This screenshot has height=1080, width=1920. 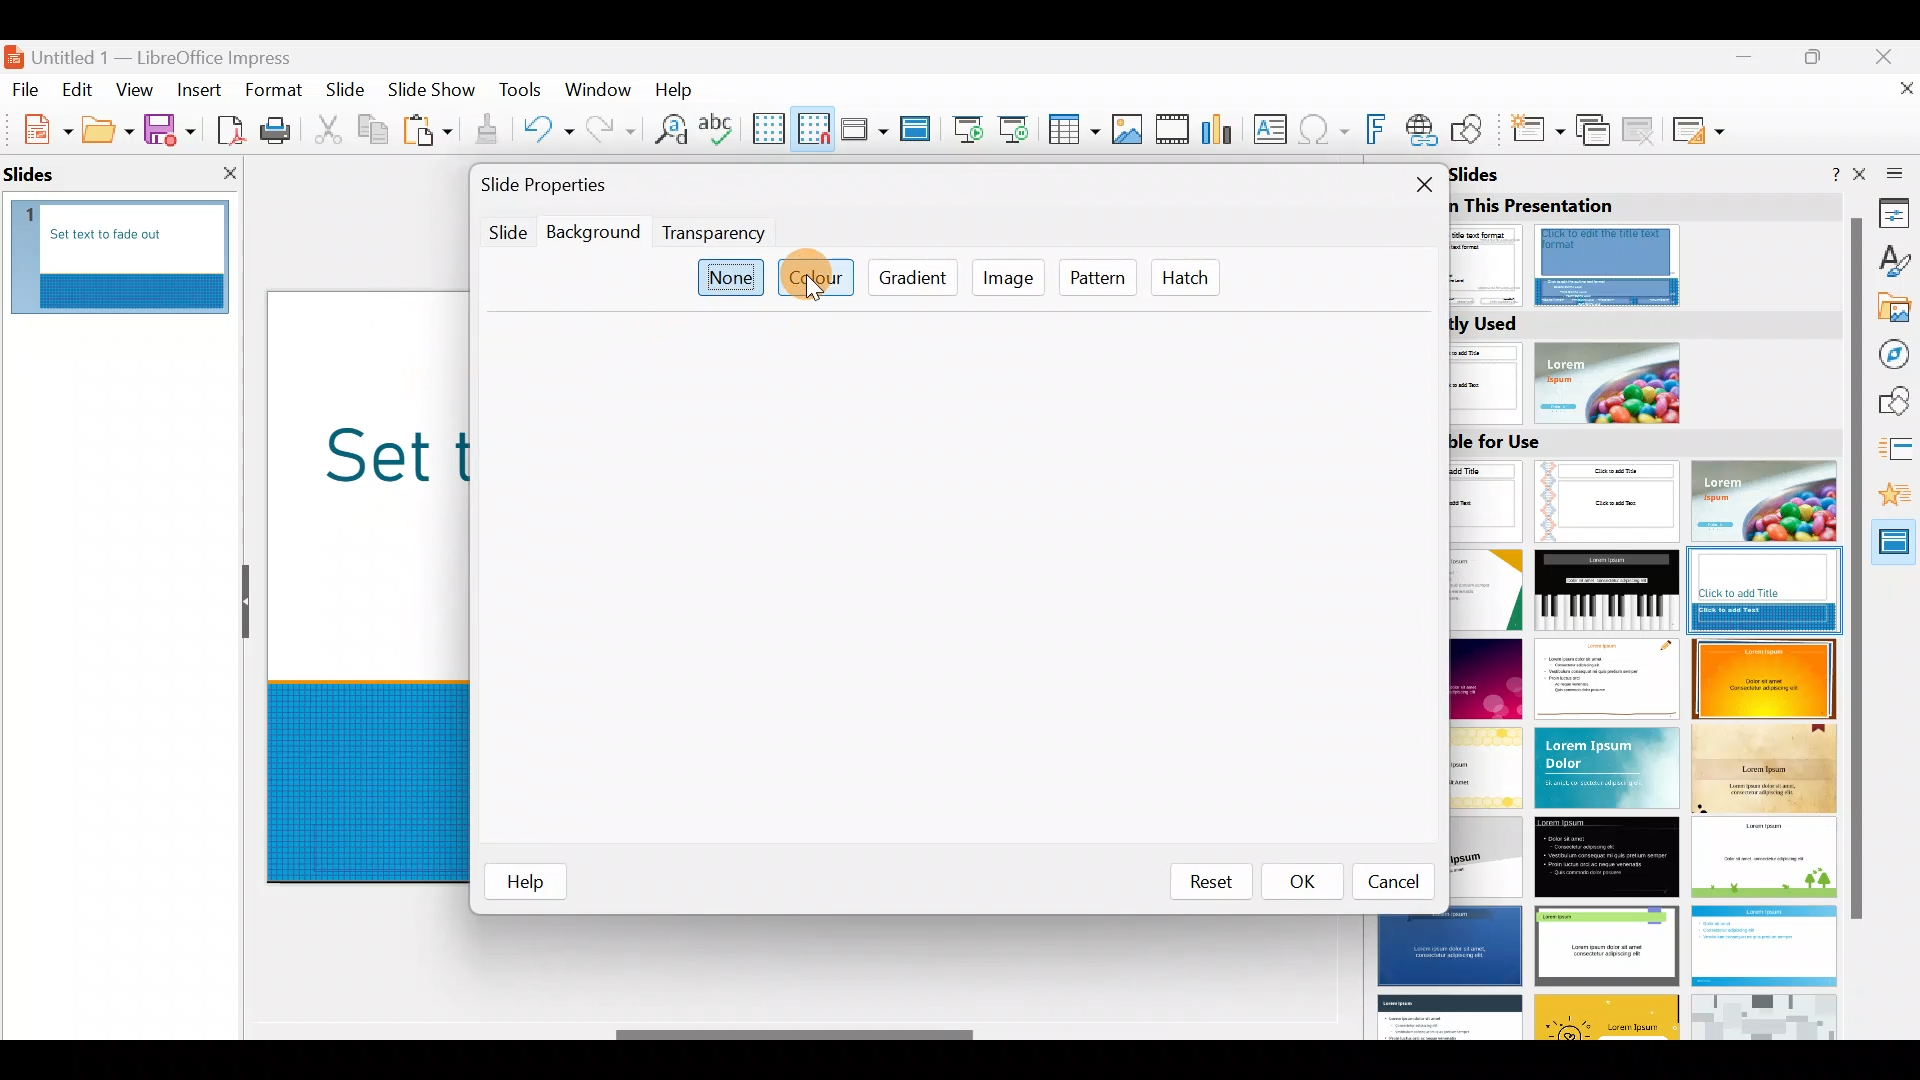 I want to click on , so click(x=230, y=603).